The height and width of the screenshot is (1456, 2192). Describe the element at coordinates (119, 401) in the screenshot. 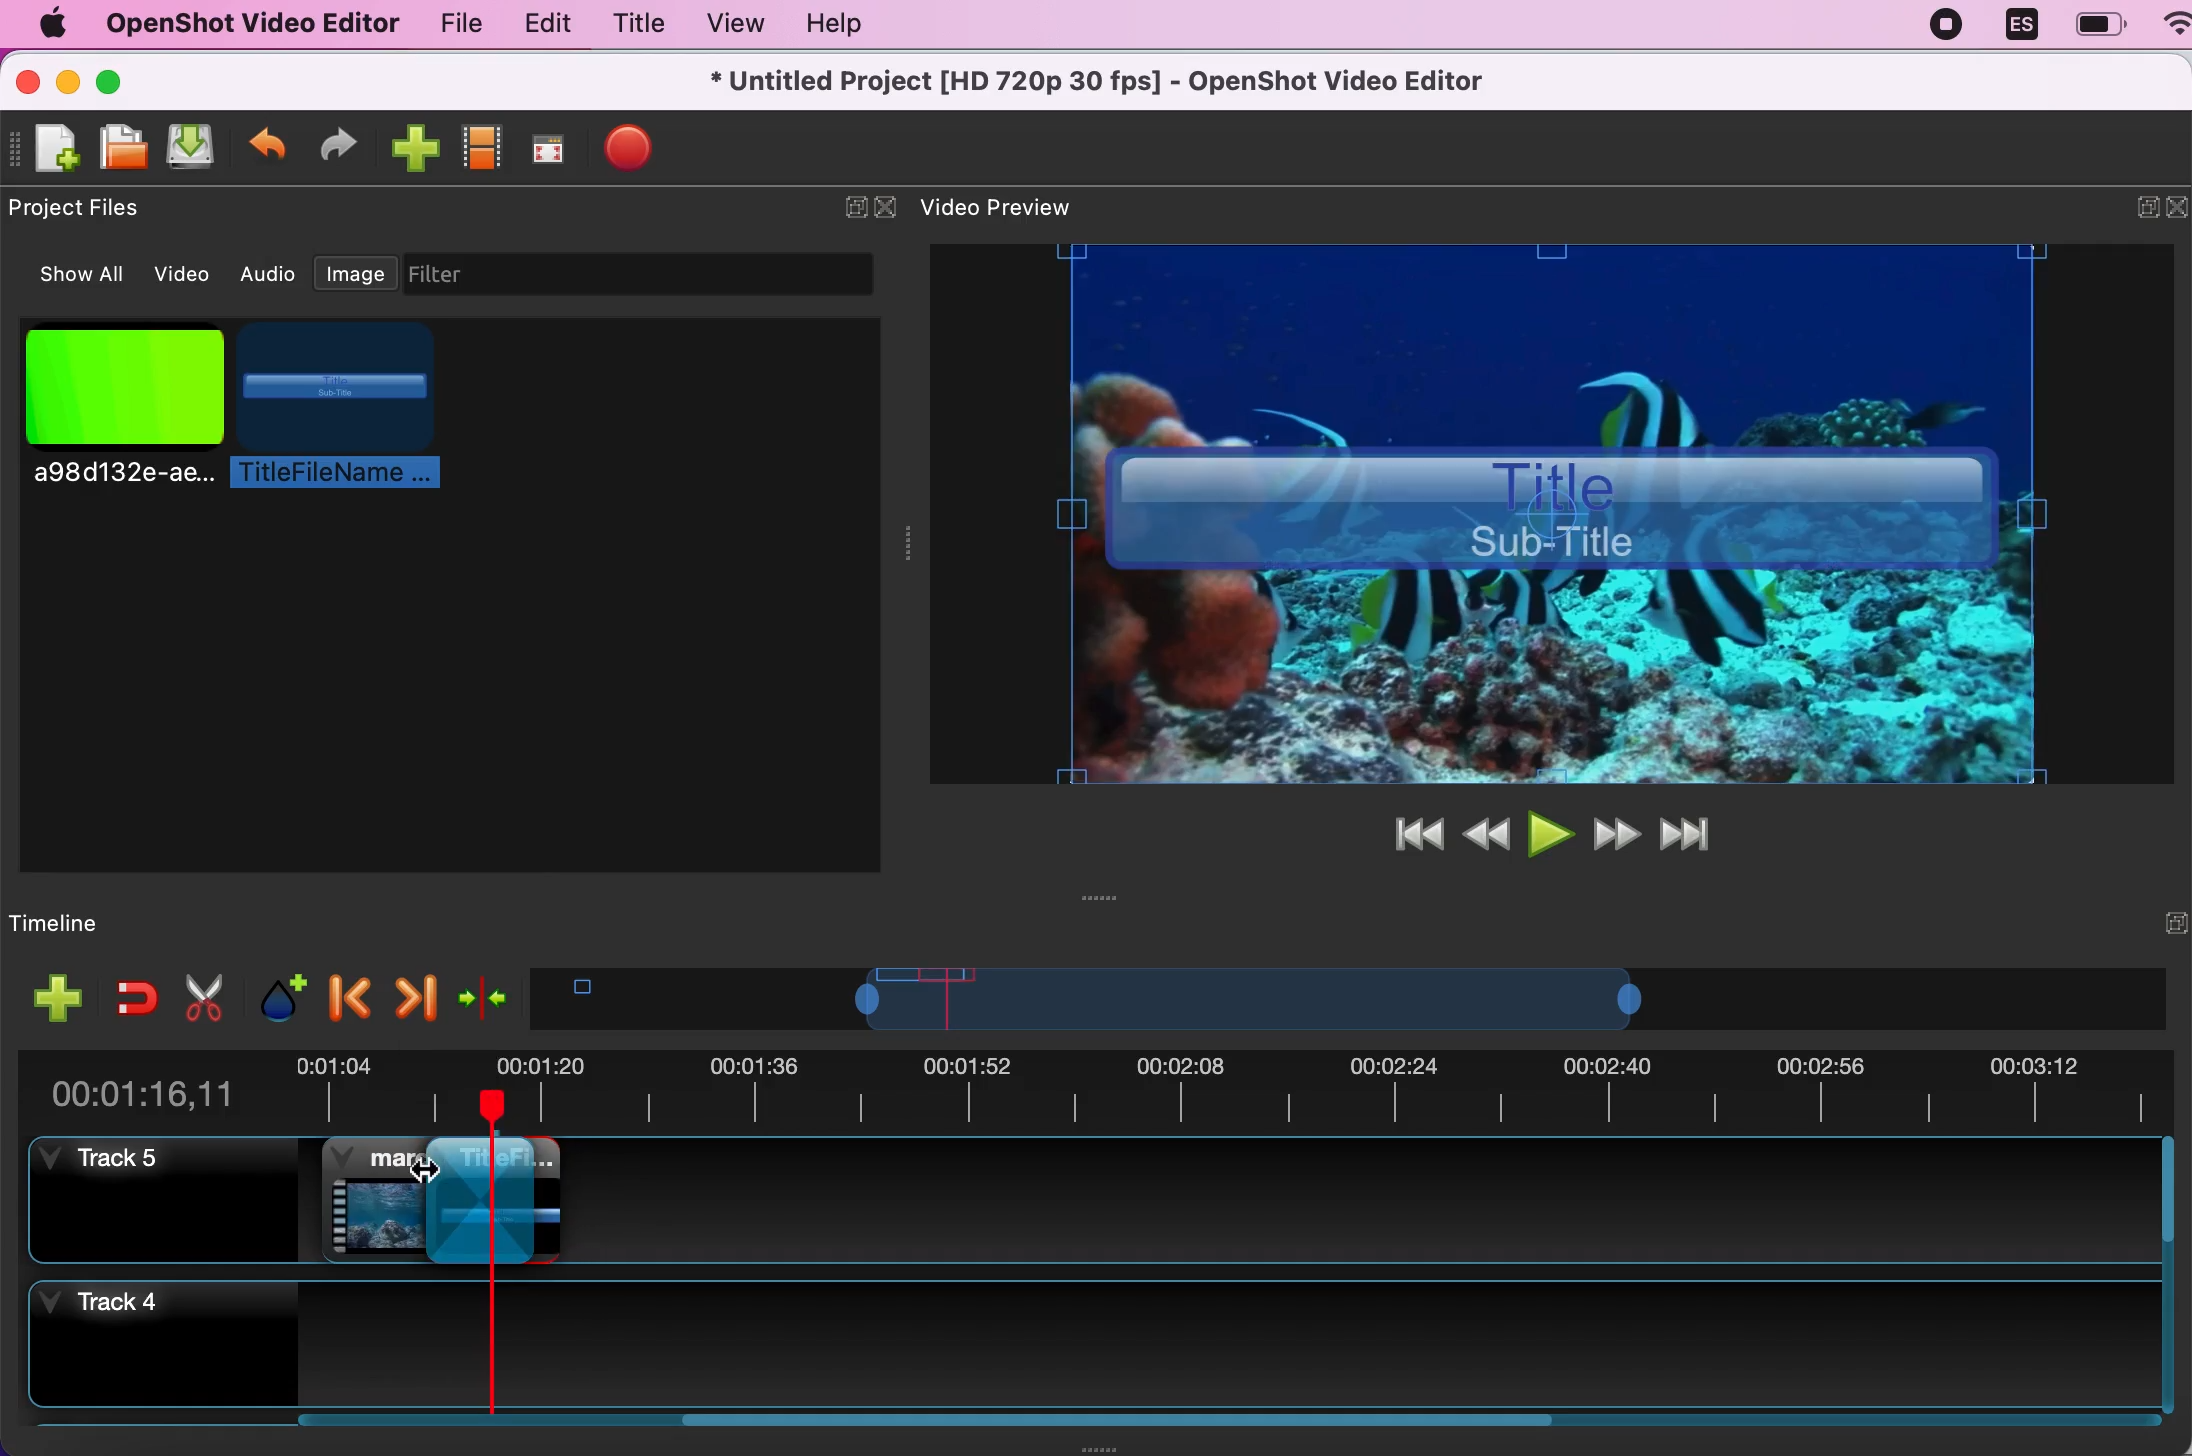

I see `picture` at that location.